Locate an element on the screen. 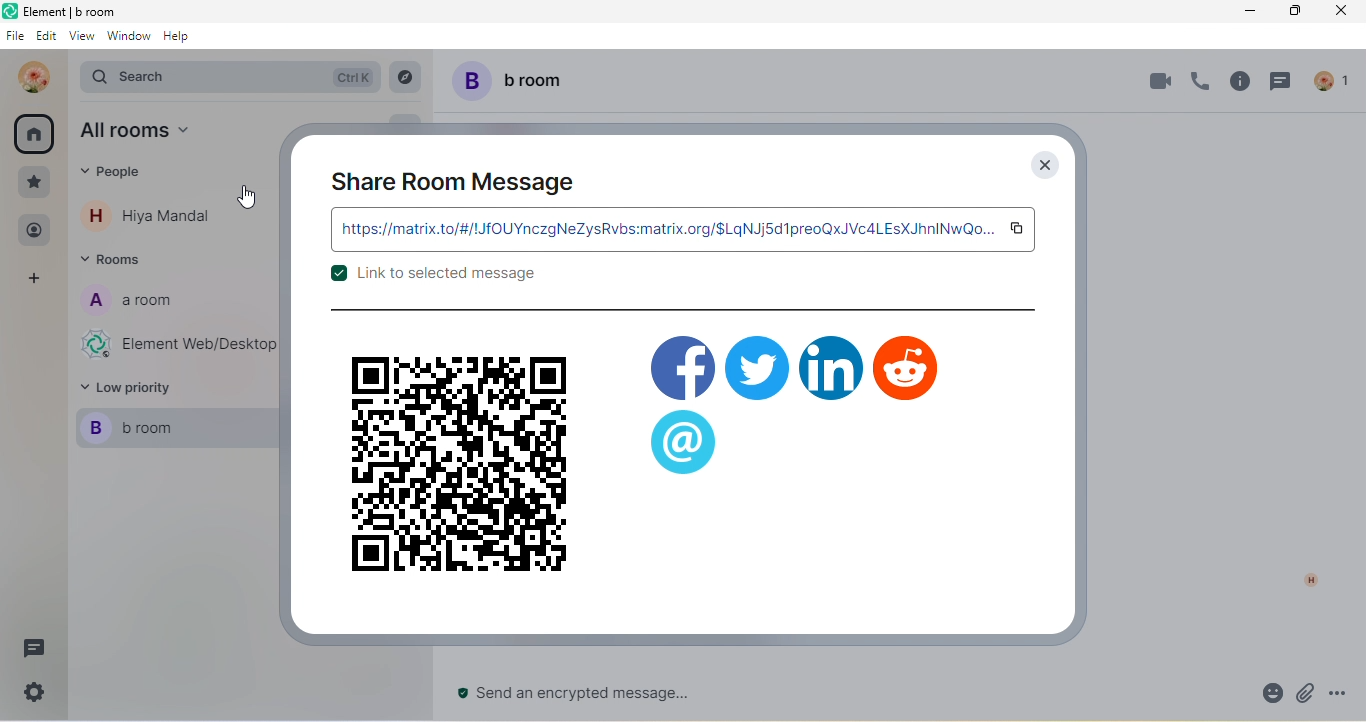 Image resolution: width=1366 pixels, height=722 pixels. video call is located at coordinates (1156, 81).